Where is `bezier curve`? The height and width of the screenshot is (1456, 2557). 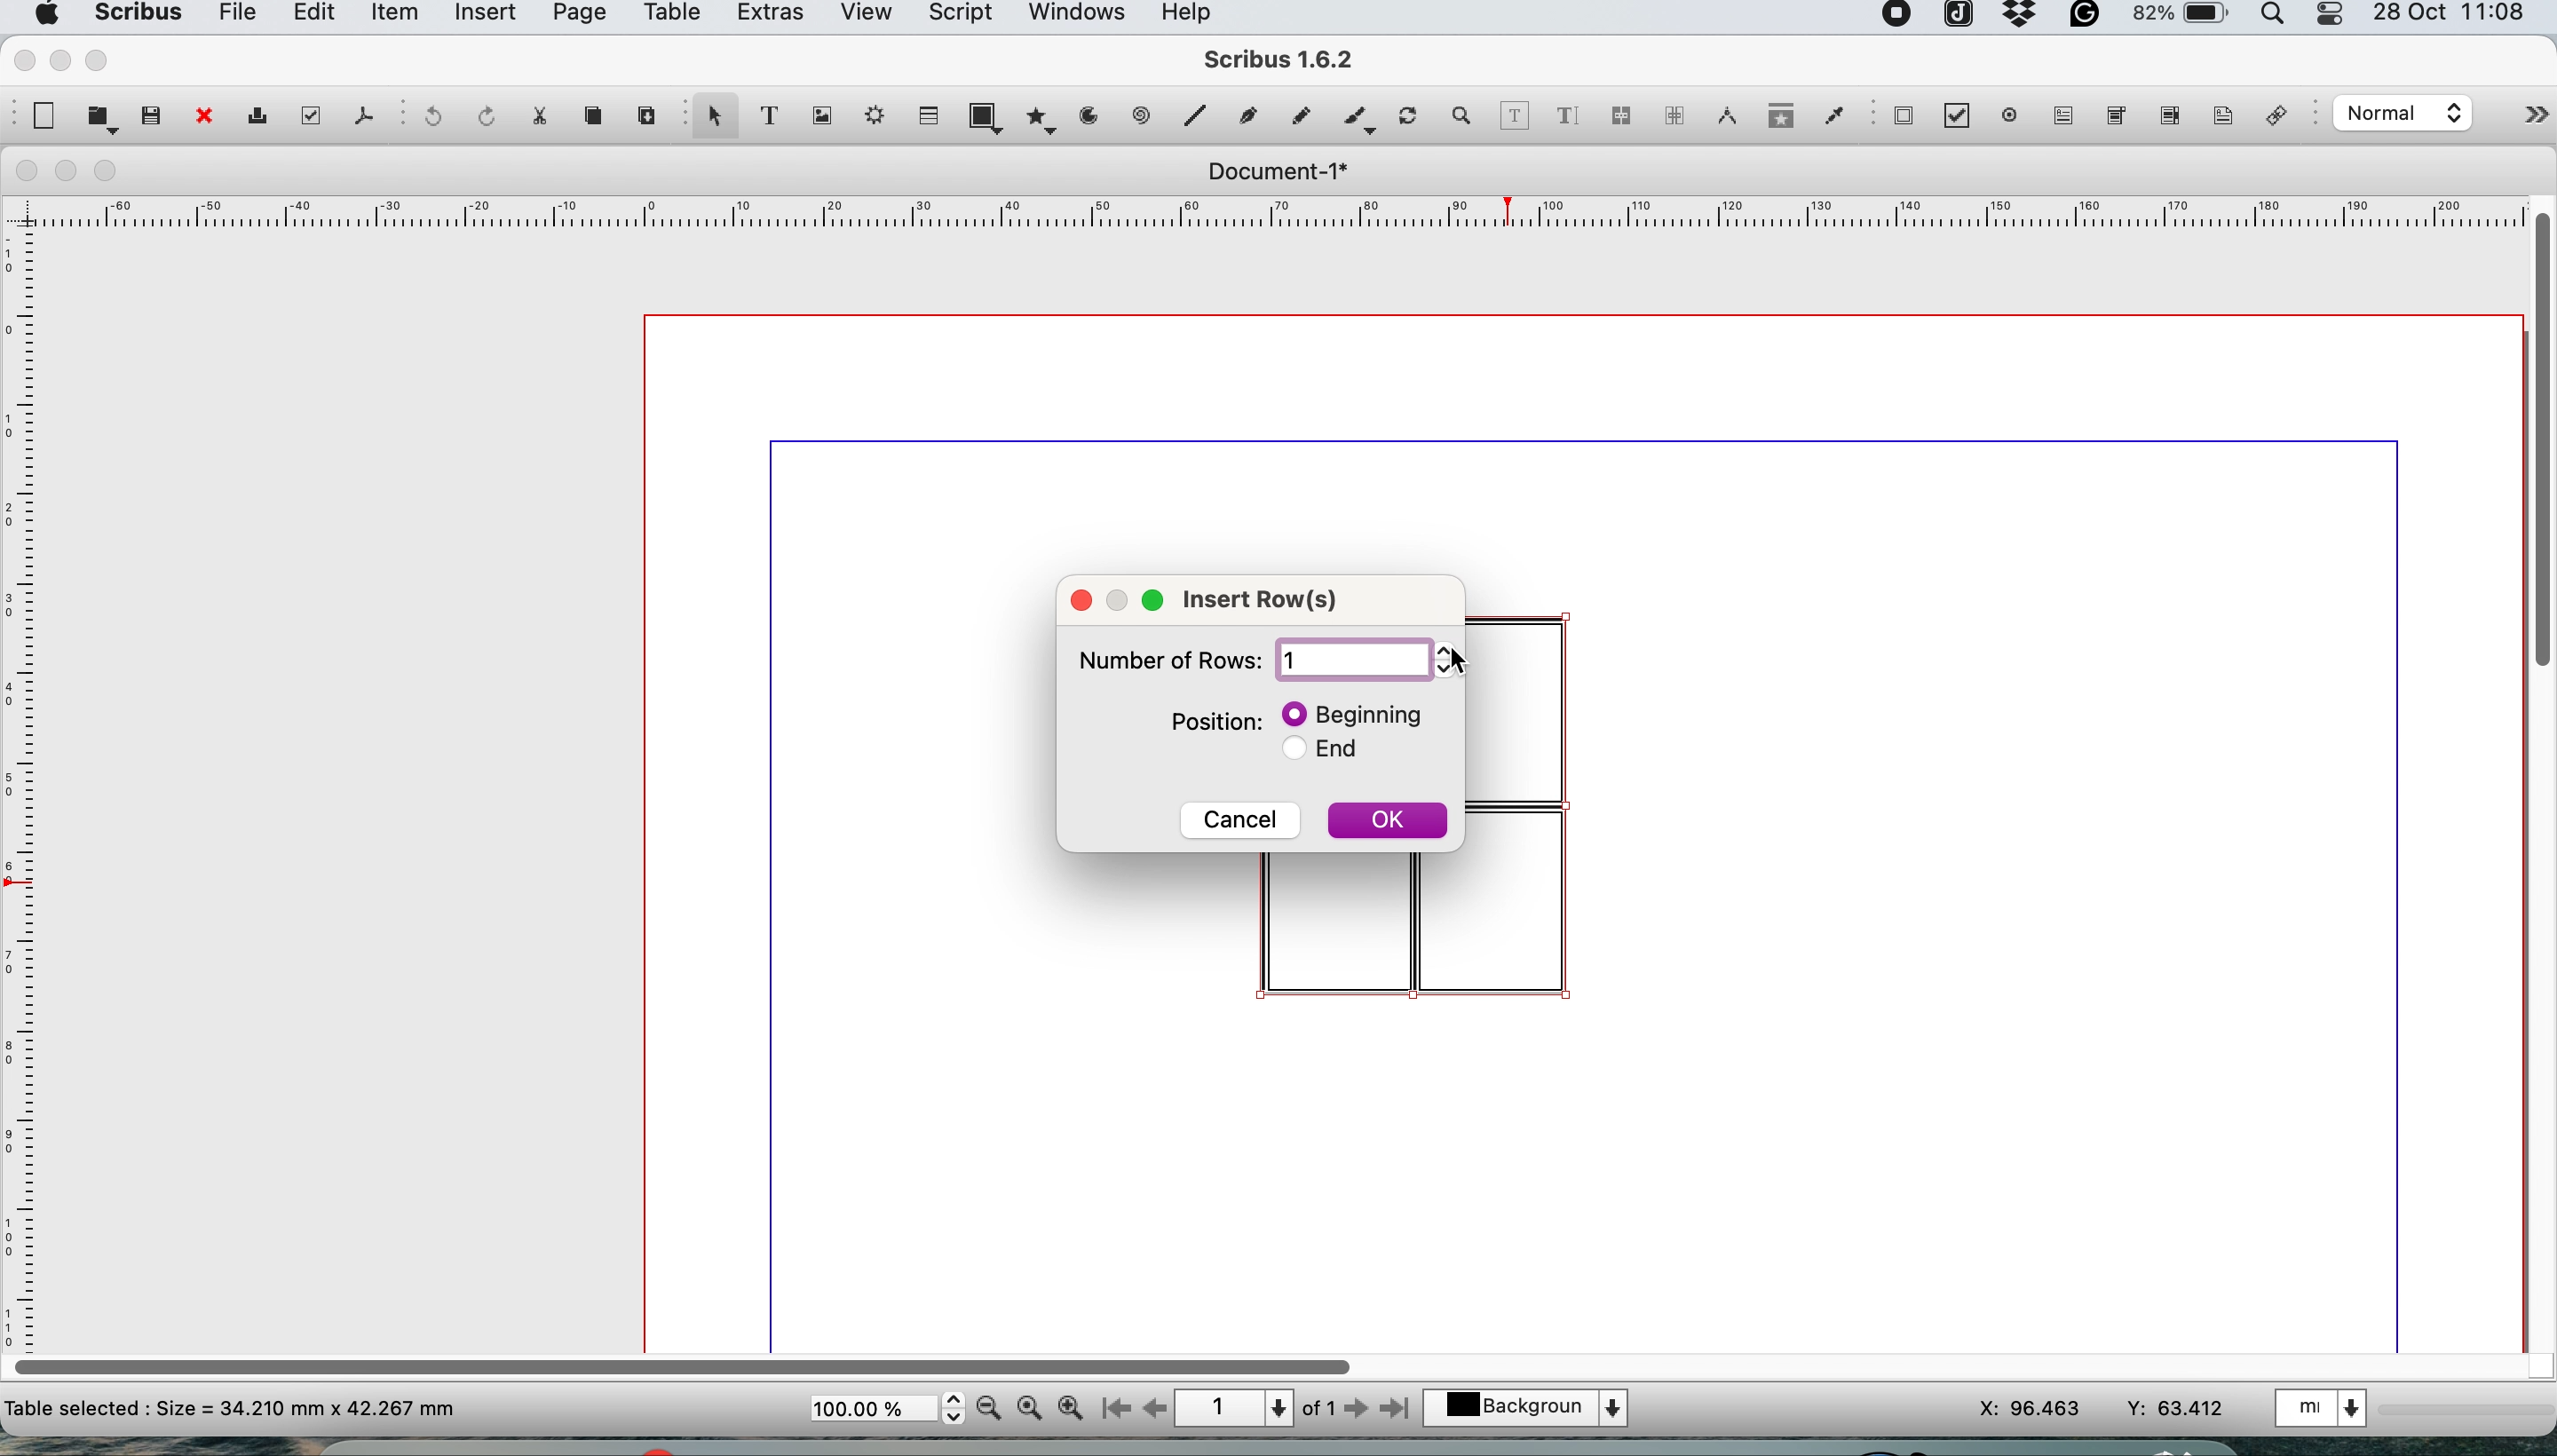 bezier curve is located at coordinates (1246, 120).